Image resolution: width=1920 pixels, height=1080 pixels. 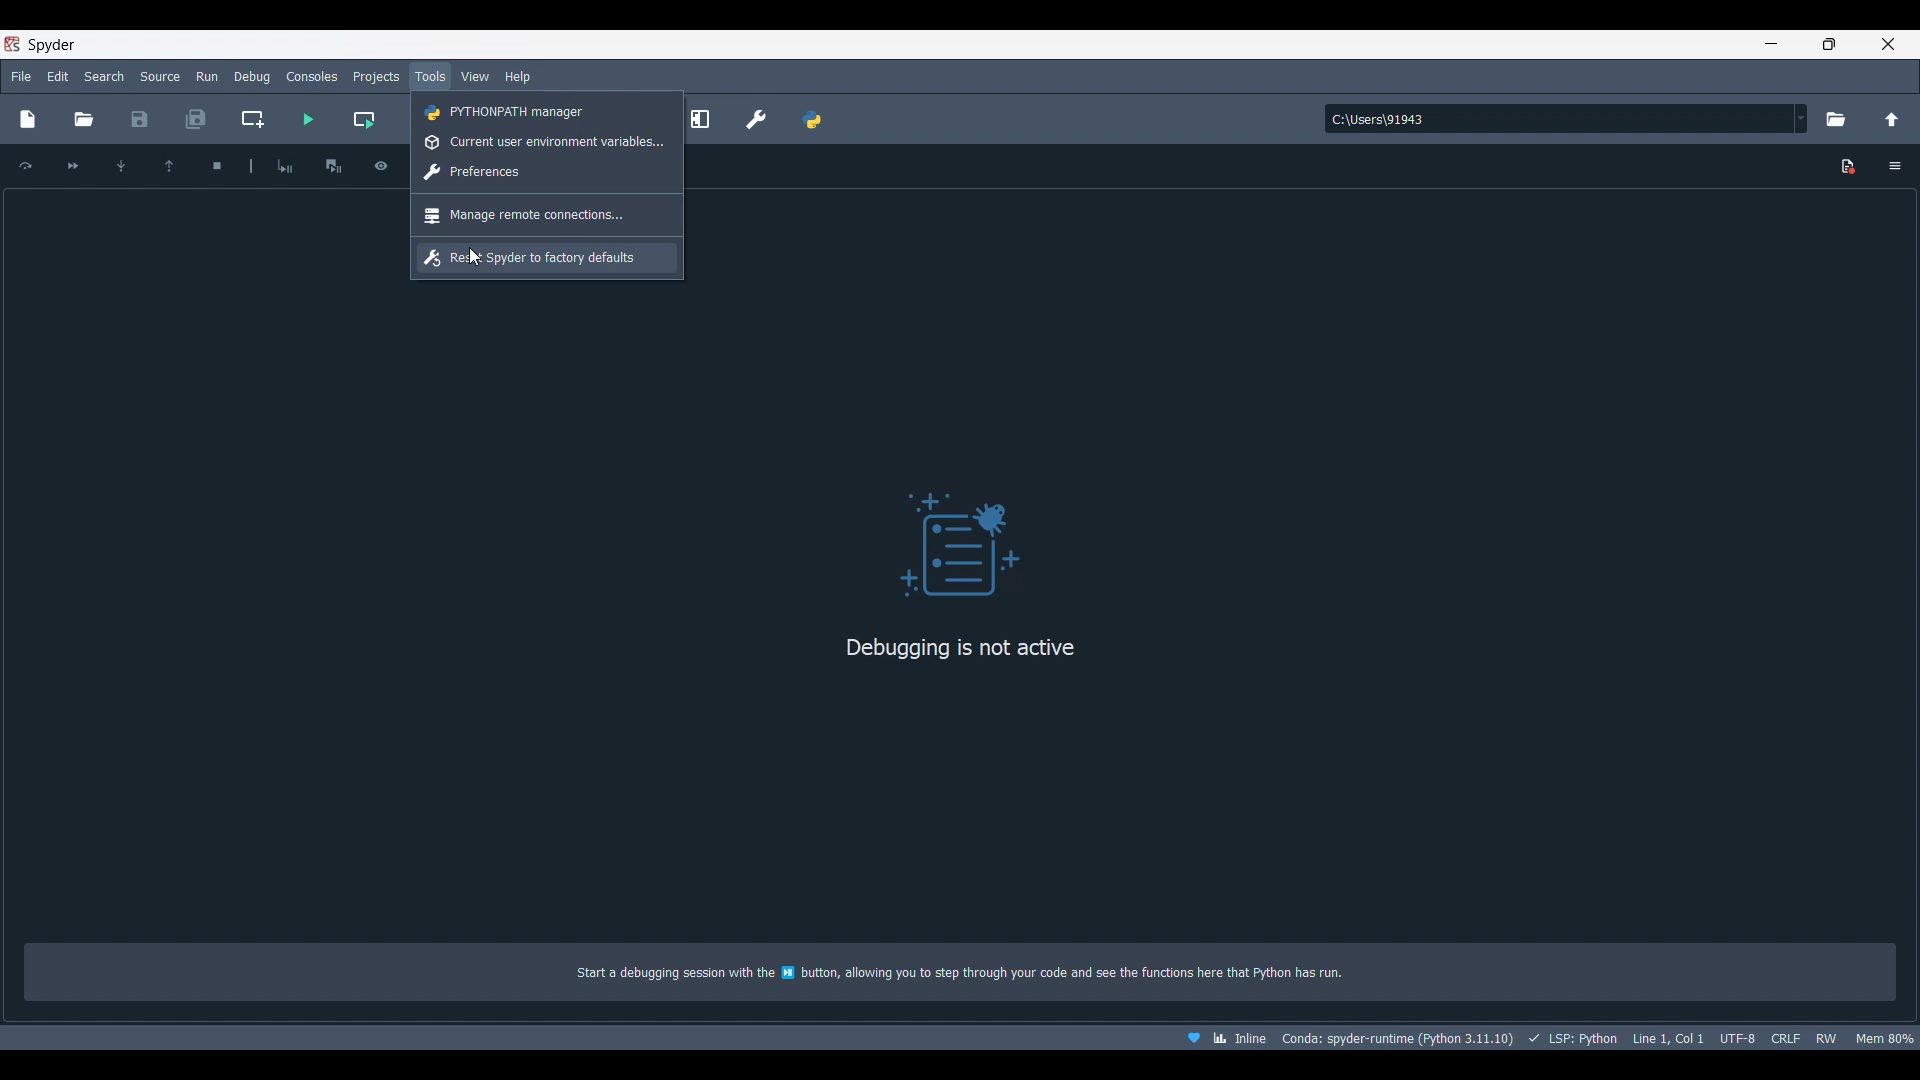 What do you see at coordinates (1888, 44) in the screenshot?
I see `Close interface` at bounding box center [1888, 44].